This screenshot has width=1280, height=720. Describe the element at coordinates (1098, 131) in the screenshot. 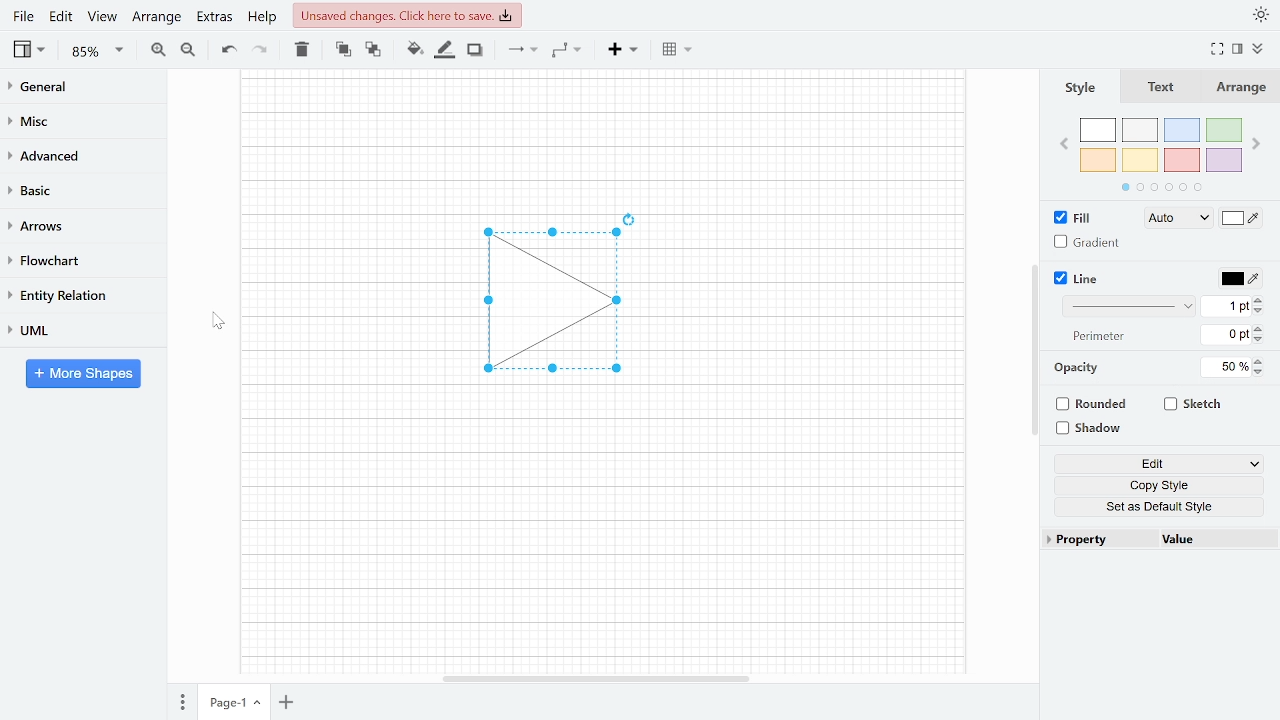

I see `white` at that location.